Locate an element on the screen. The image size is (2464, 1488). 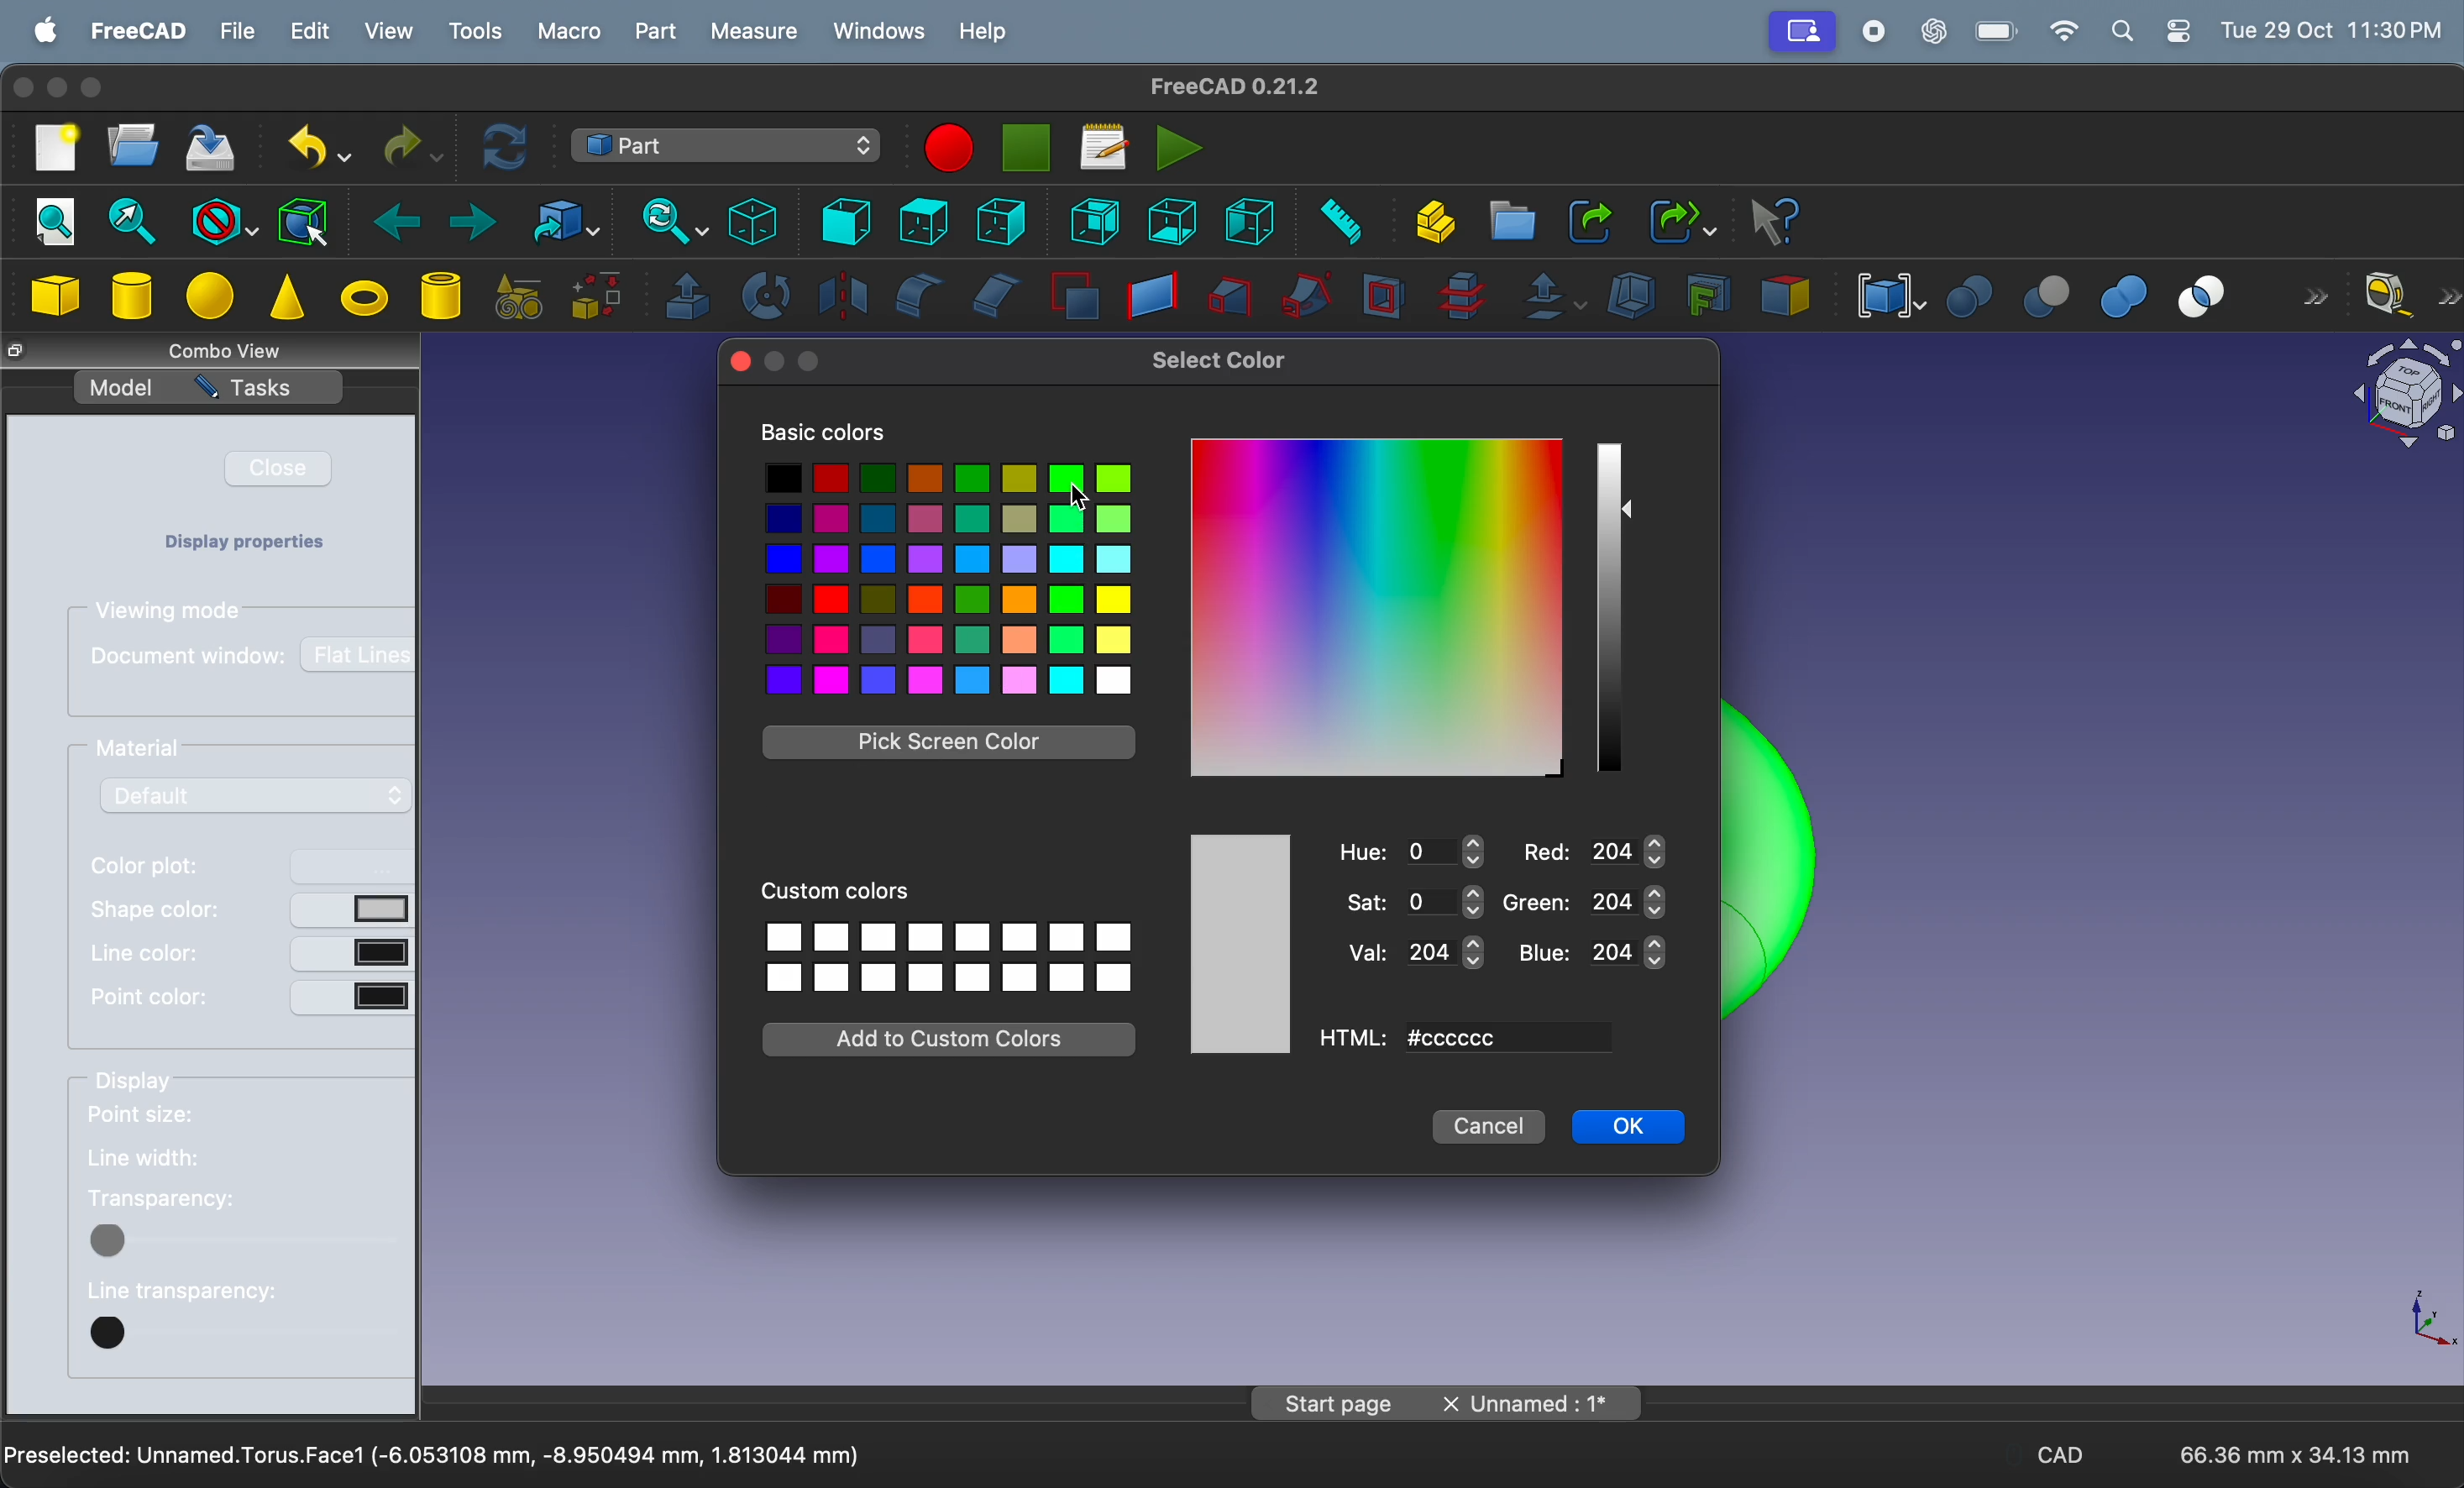
refresh is located at coordinates (508, 149).